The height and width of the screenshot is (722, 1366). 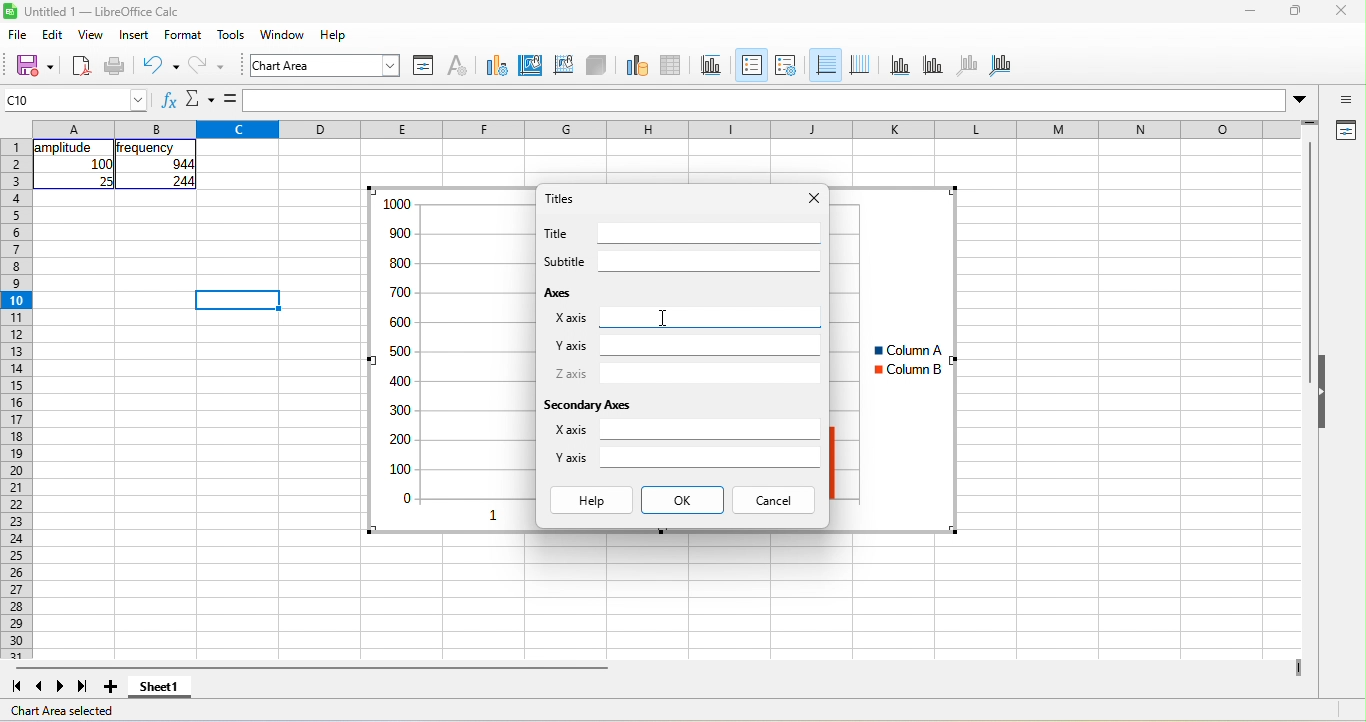 I want to click on Vertical slide bar, so click(x=1309, y=262).